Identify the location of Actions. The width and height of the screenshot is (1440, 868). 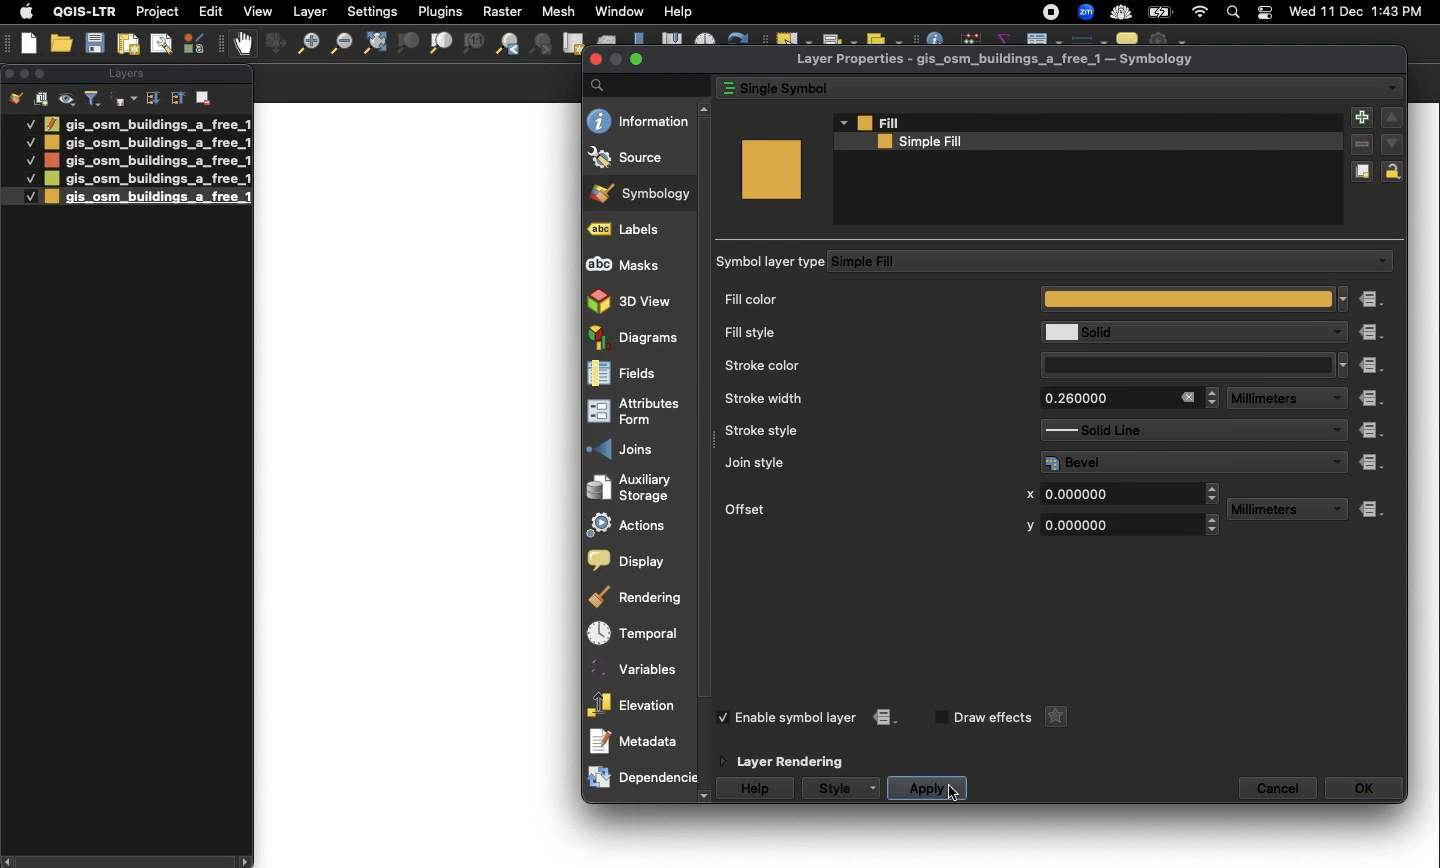
(639, 525).